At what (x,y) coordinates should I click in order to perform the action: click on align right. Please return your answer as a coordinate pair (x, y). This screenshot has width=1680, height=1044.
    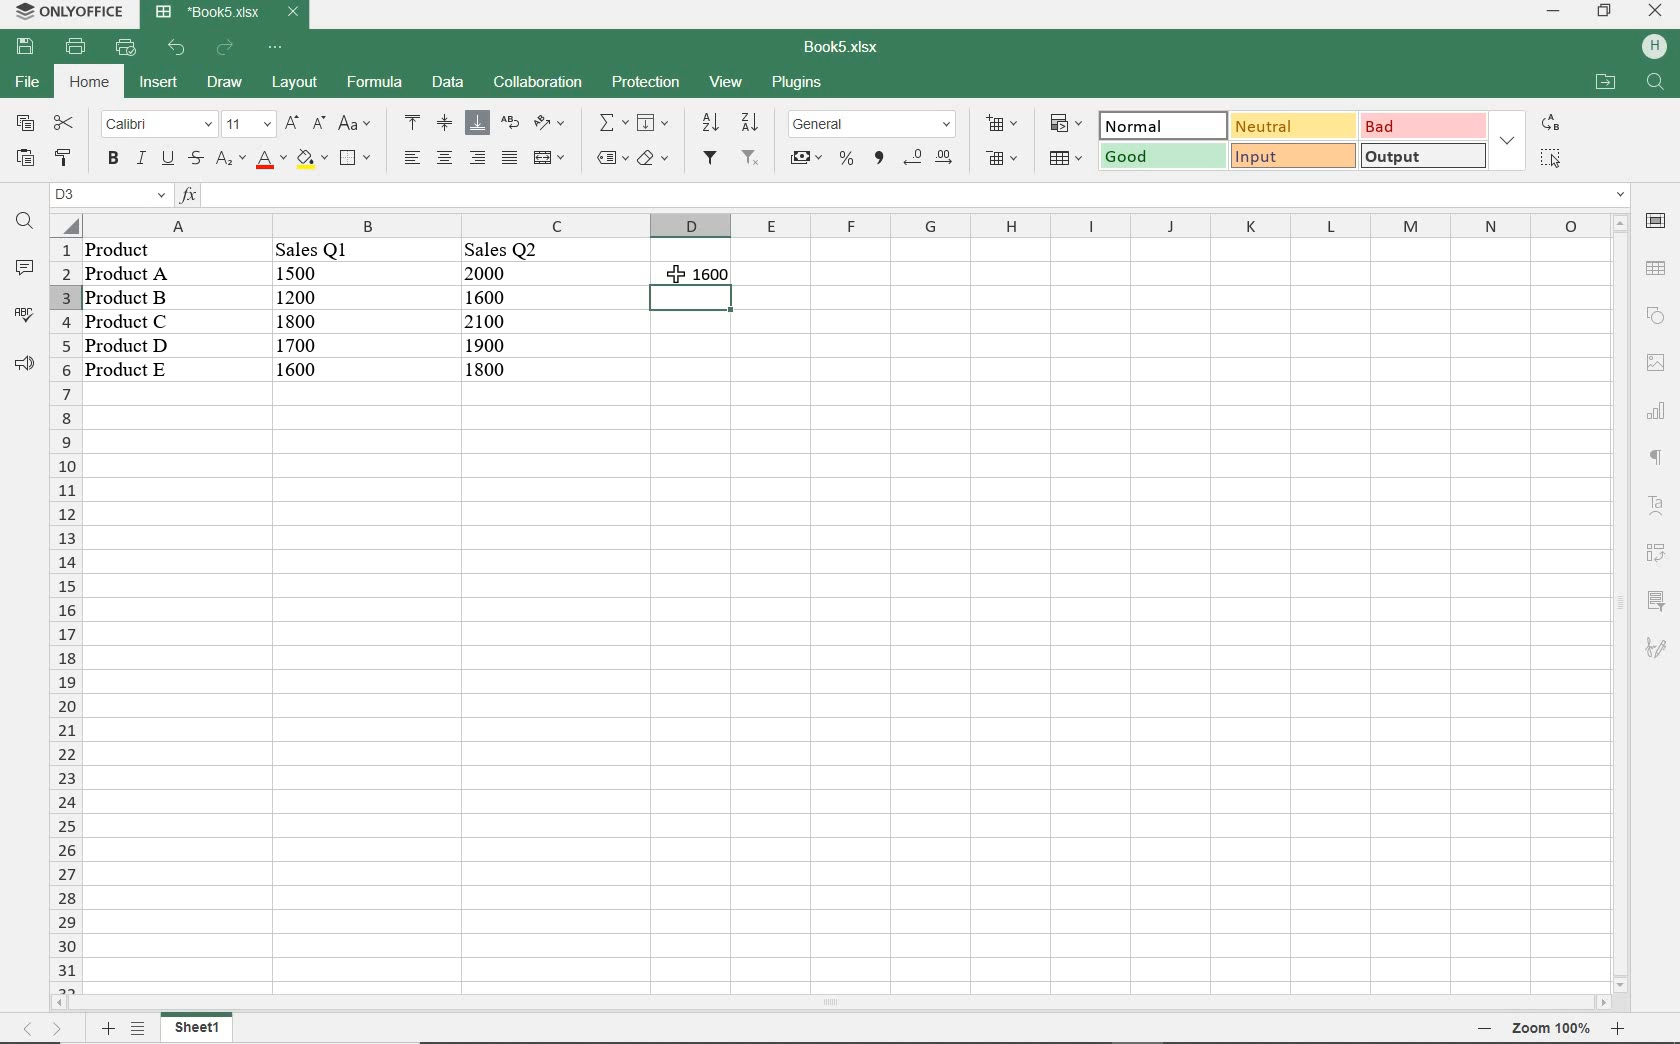
    Looking at the image, I should click on (410, 157).